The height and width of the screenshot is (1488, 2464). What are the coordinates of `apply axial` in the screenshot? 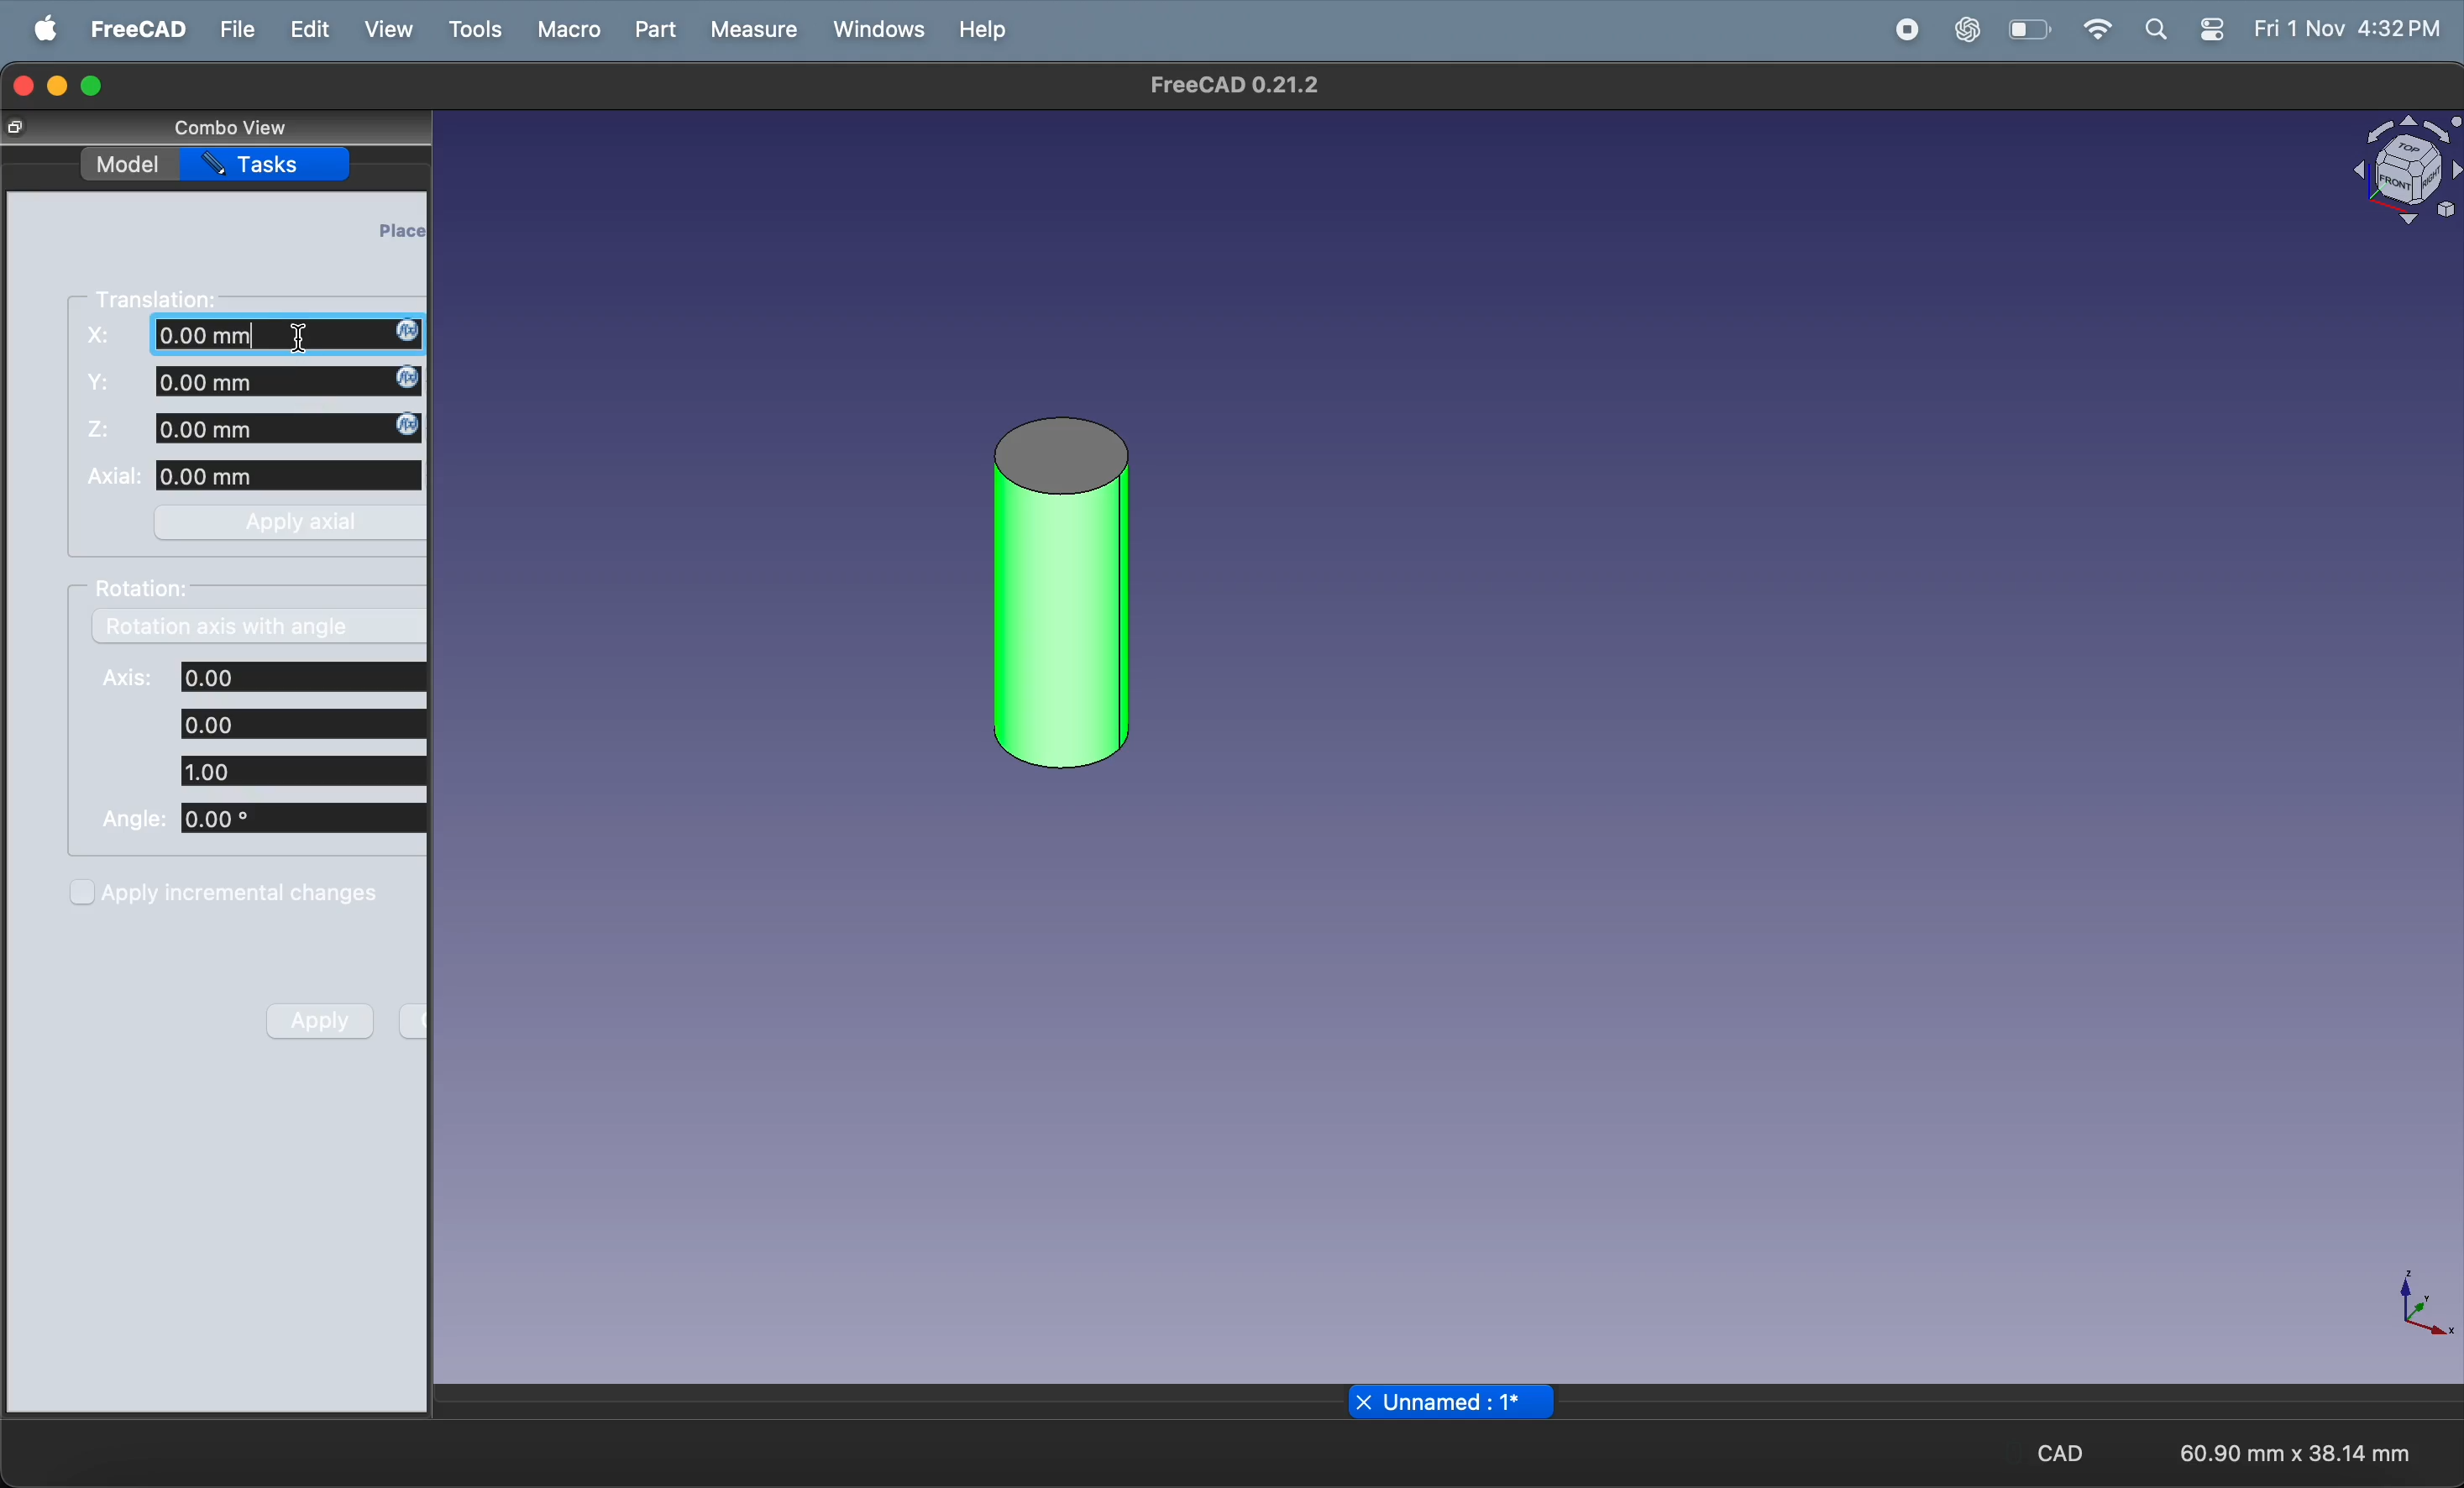 It's located at (287, 526).